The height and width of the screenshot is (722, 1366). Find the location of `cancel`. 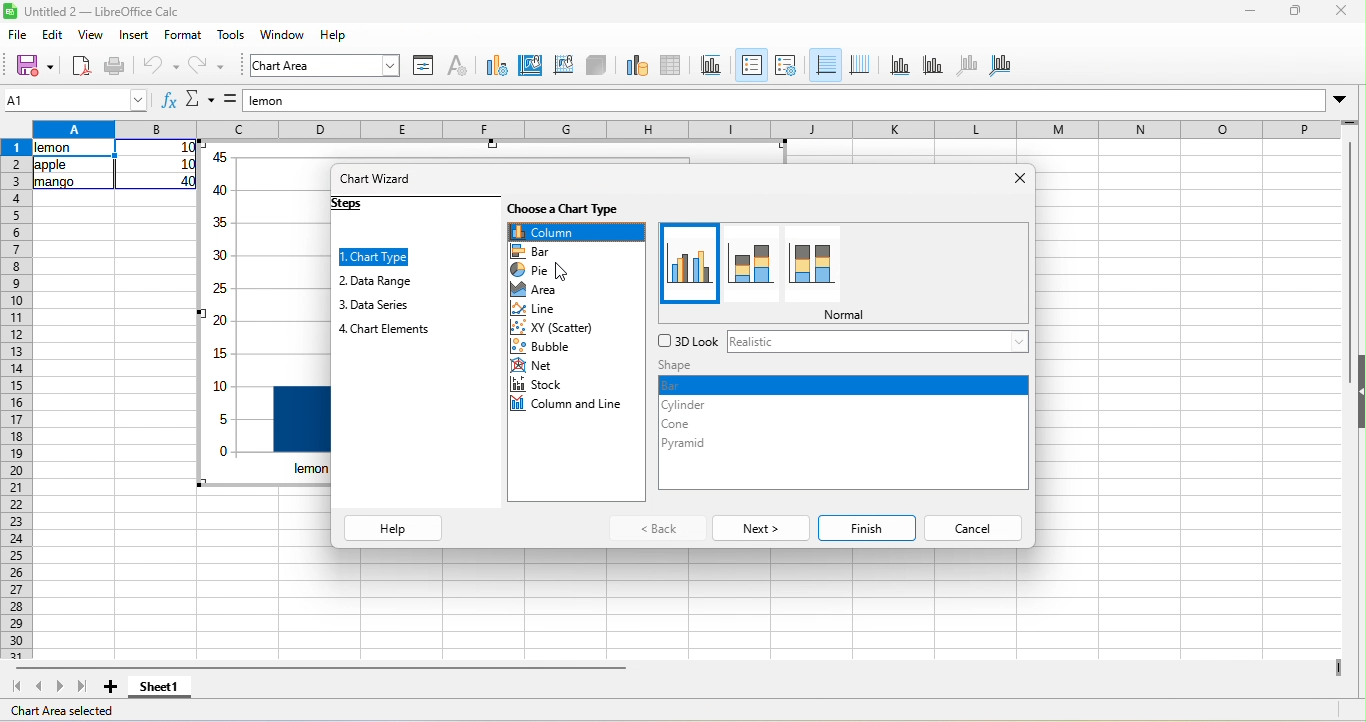

cancel is located at coordinates (975, 529).